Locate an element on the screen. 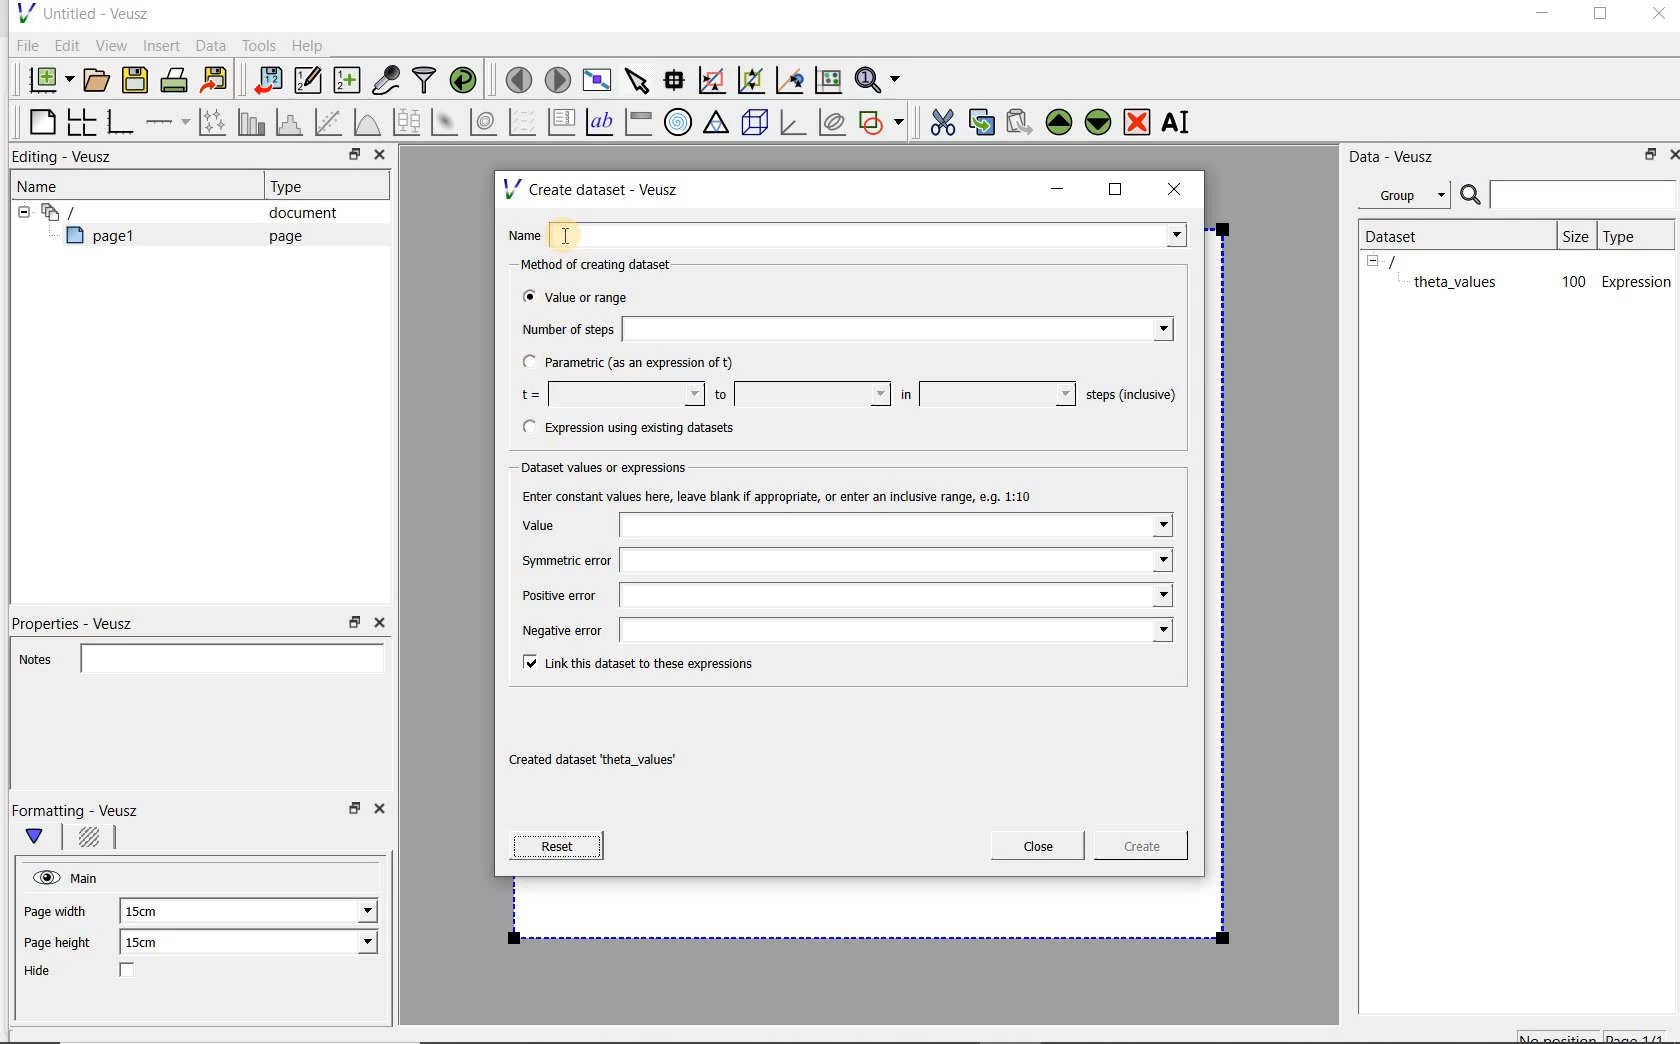 The height and width of the screenshot is (1044, 1680). in  is located at coordinates (985, 394).